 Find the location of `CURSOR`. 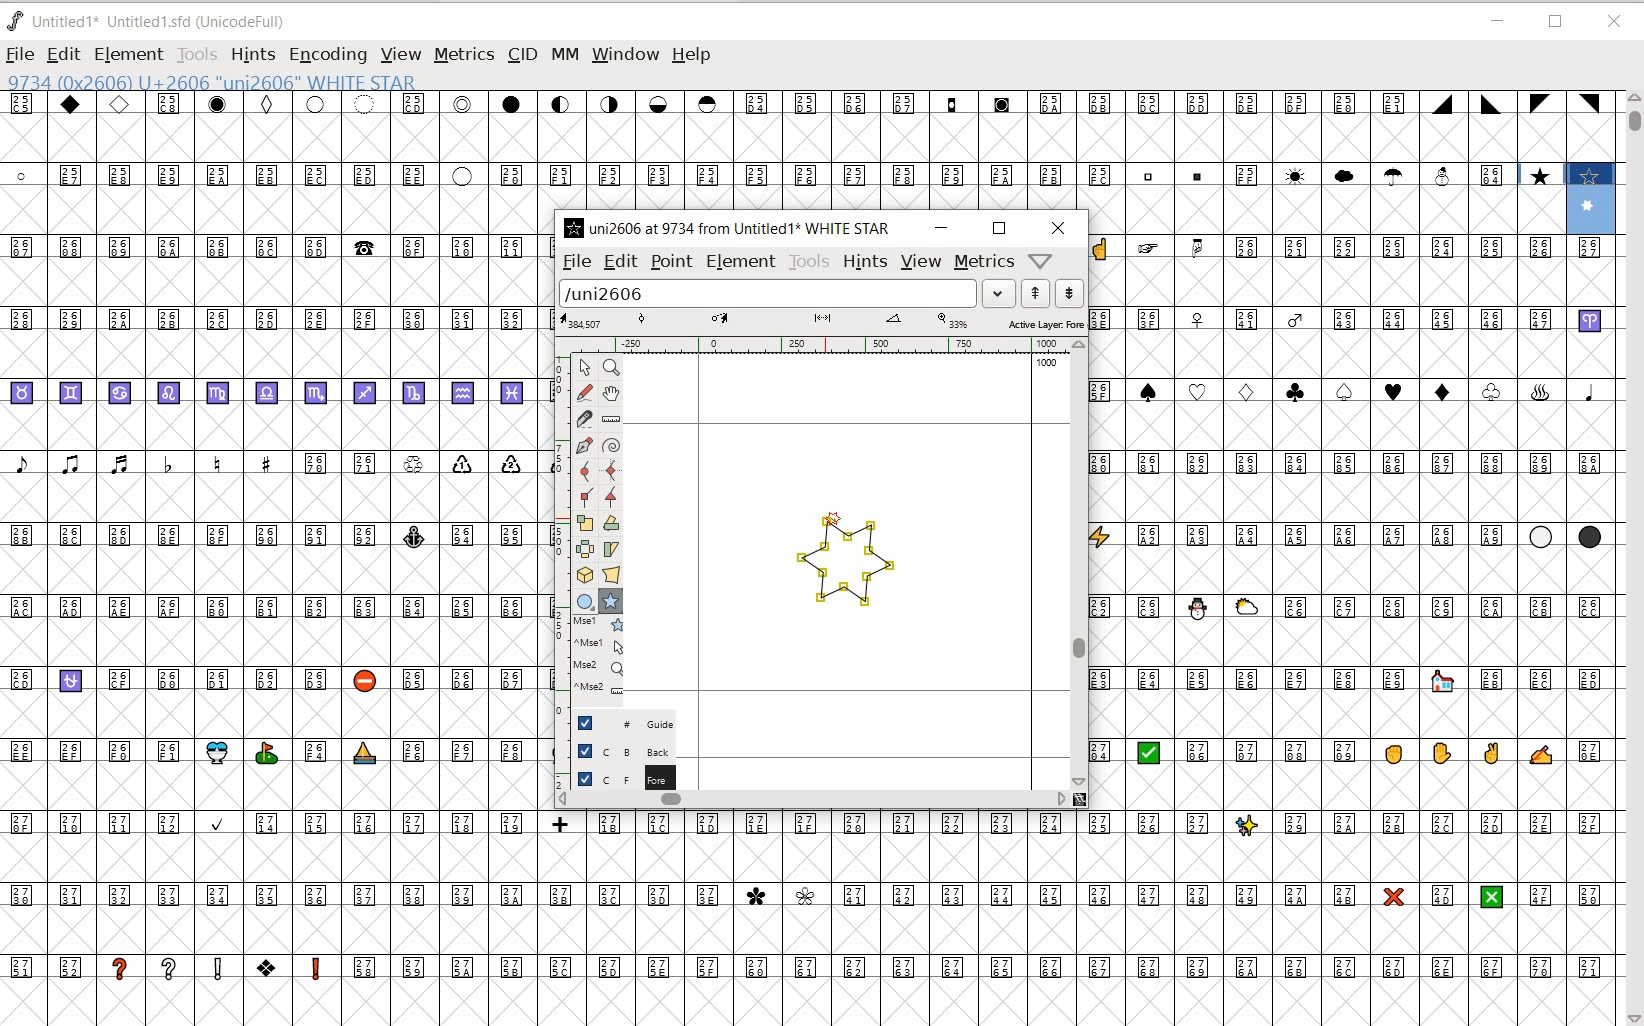

CURSOR is located at coordinates (1039, 76).